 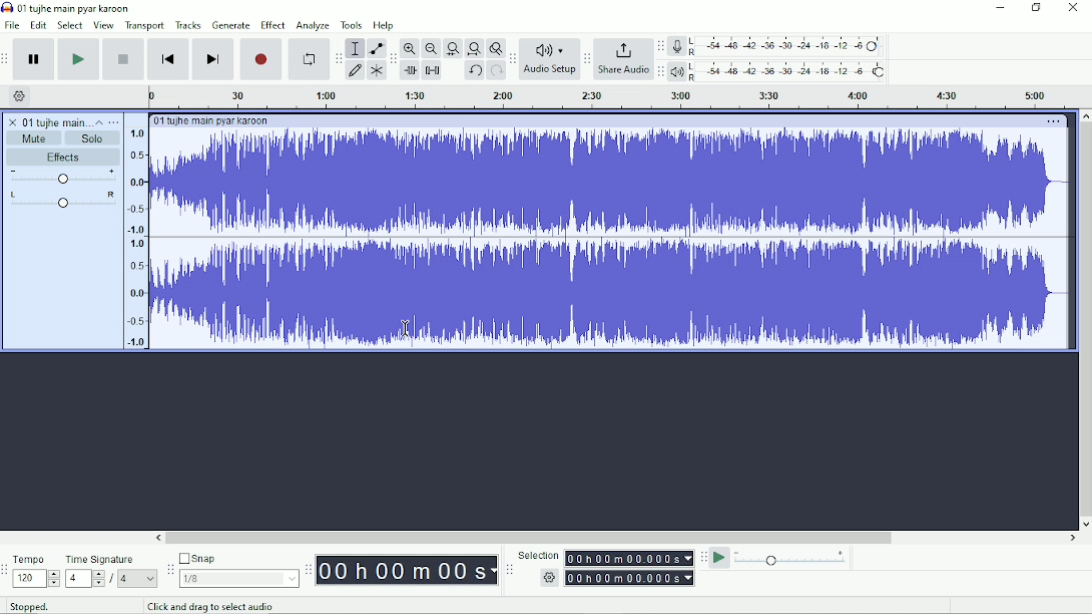 I want to click on Audacity playback meter toolbar, so click(x=662, y=71).